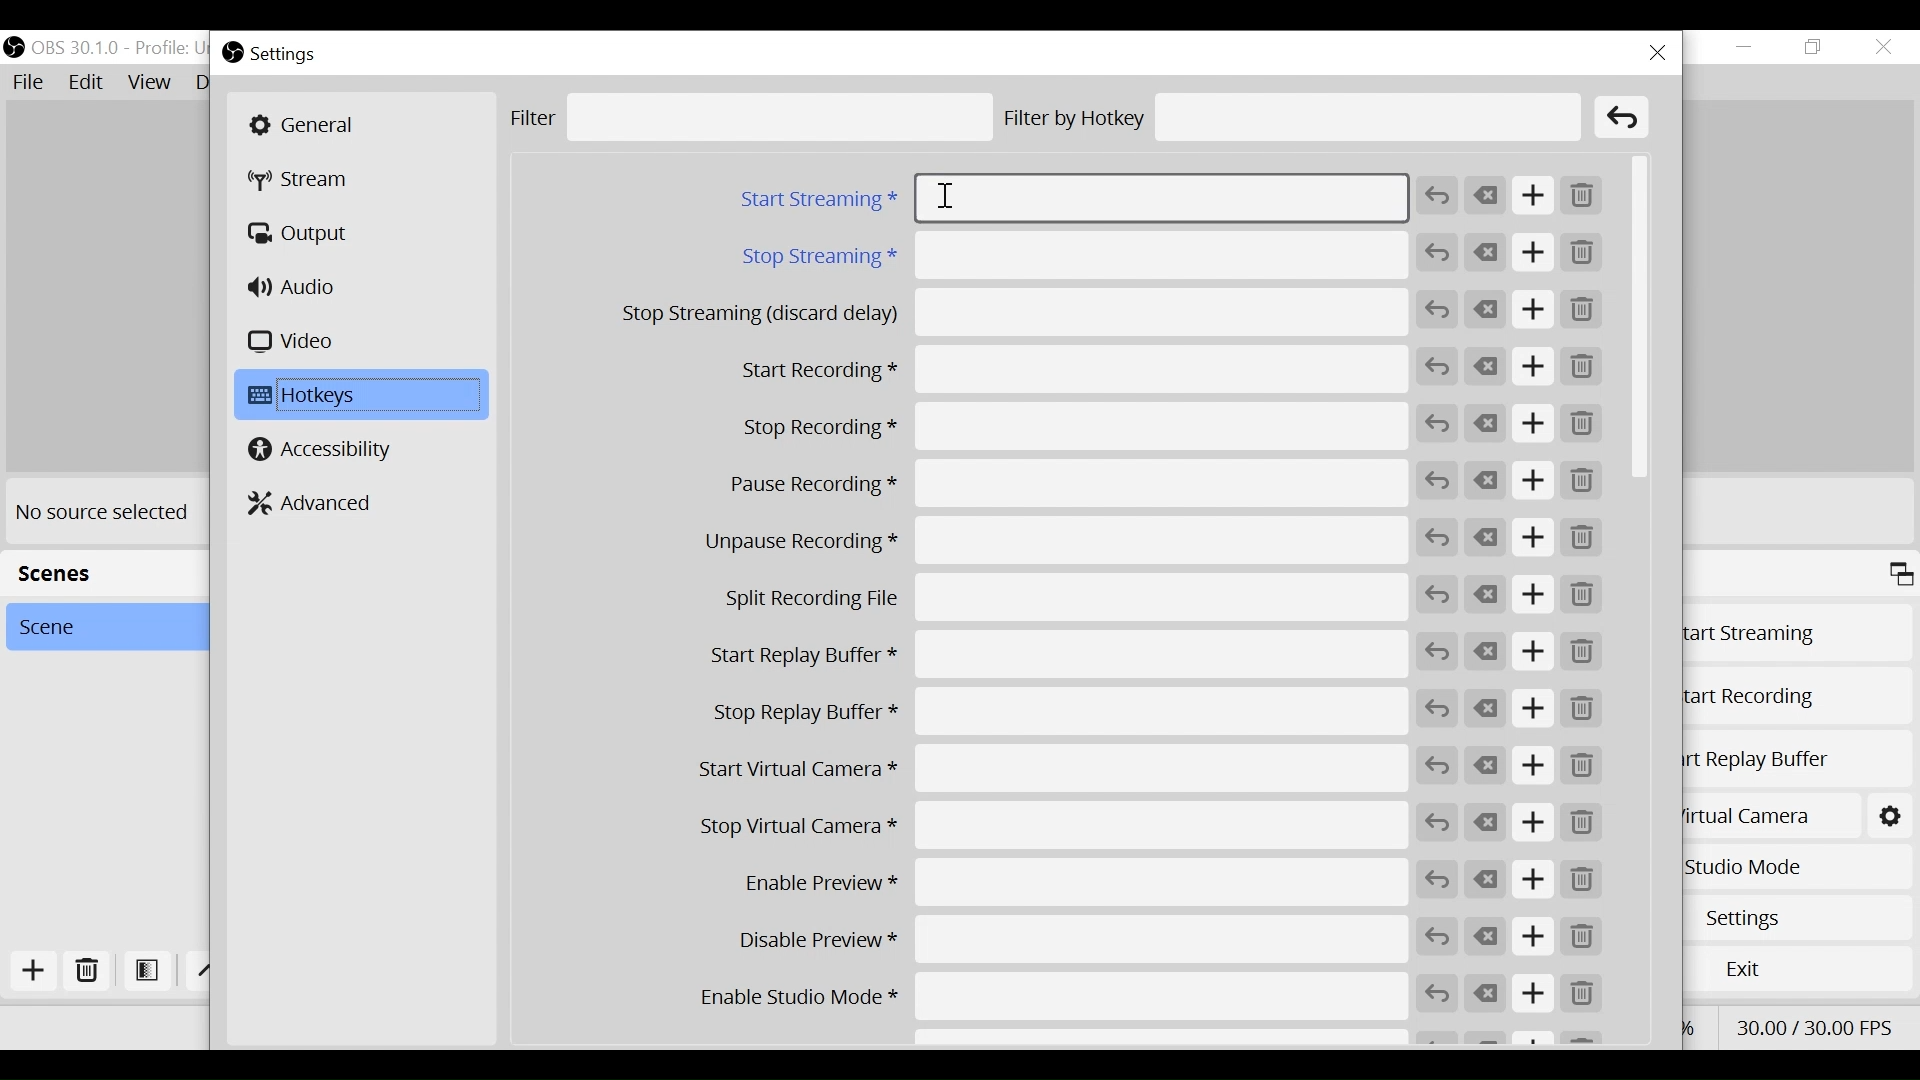 The height and width of the screenshot is (1080, 1920). I want to click on Add, so click(1534, 824).